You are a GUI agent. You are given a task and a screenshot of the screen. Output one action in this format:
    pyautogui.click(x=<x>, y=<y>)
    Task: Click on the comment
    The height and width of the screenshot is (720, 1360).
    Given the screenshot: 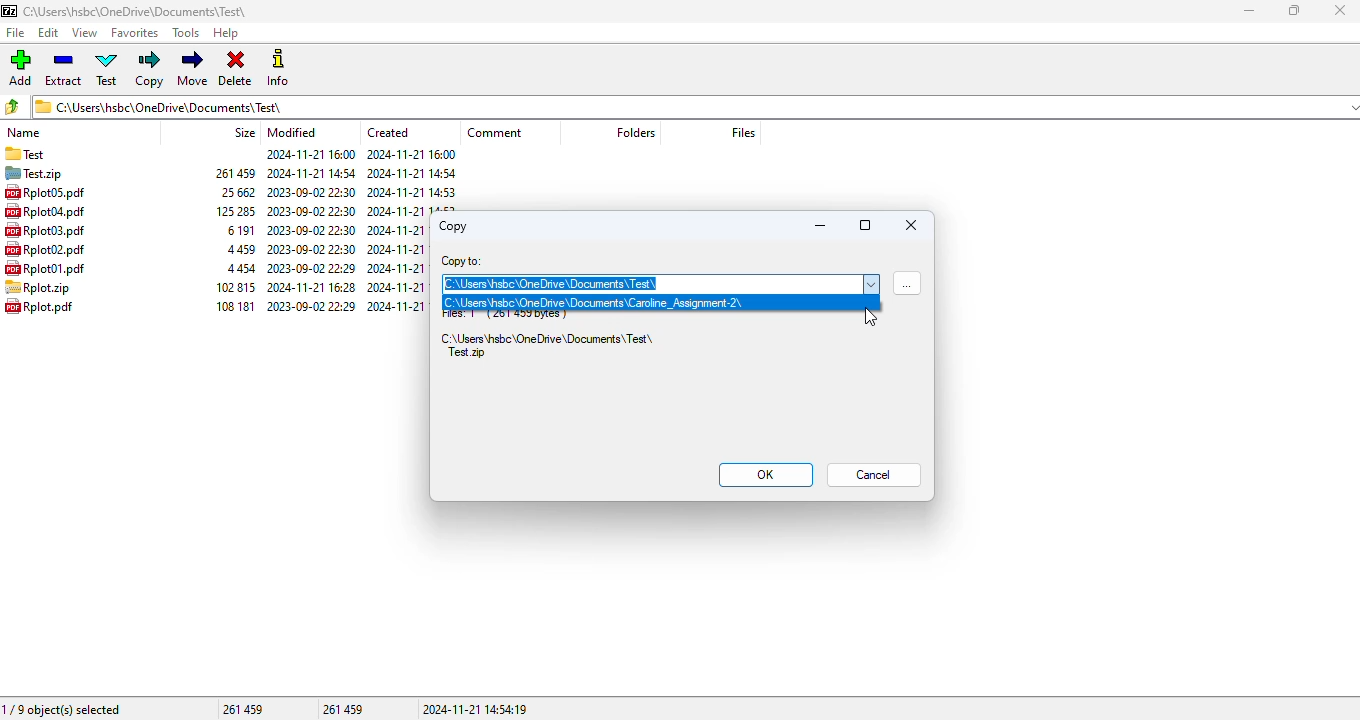 What is the action you would take?
    pyautogui.click(x=495, y=133)
    